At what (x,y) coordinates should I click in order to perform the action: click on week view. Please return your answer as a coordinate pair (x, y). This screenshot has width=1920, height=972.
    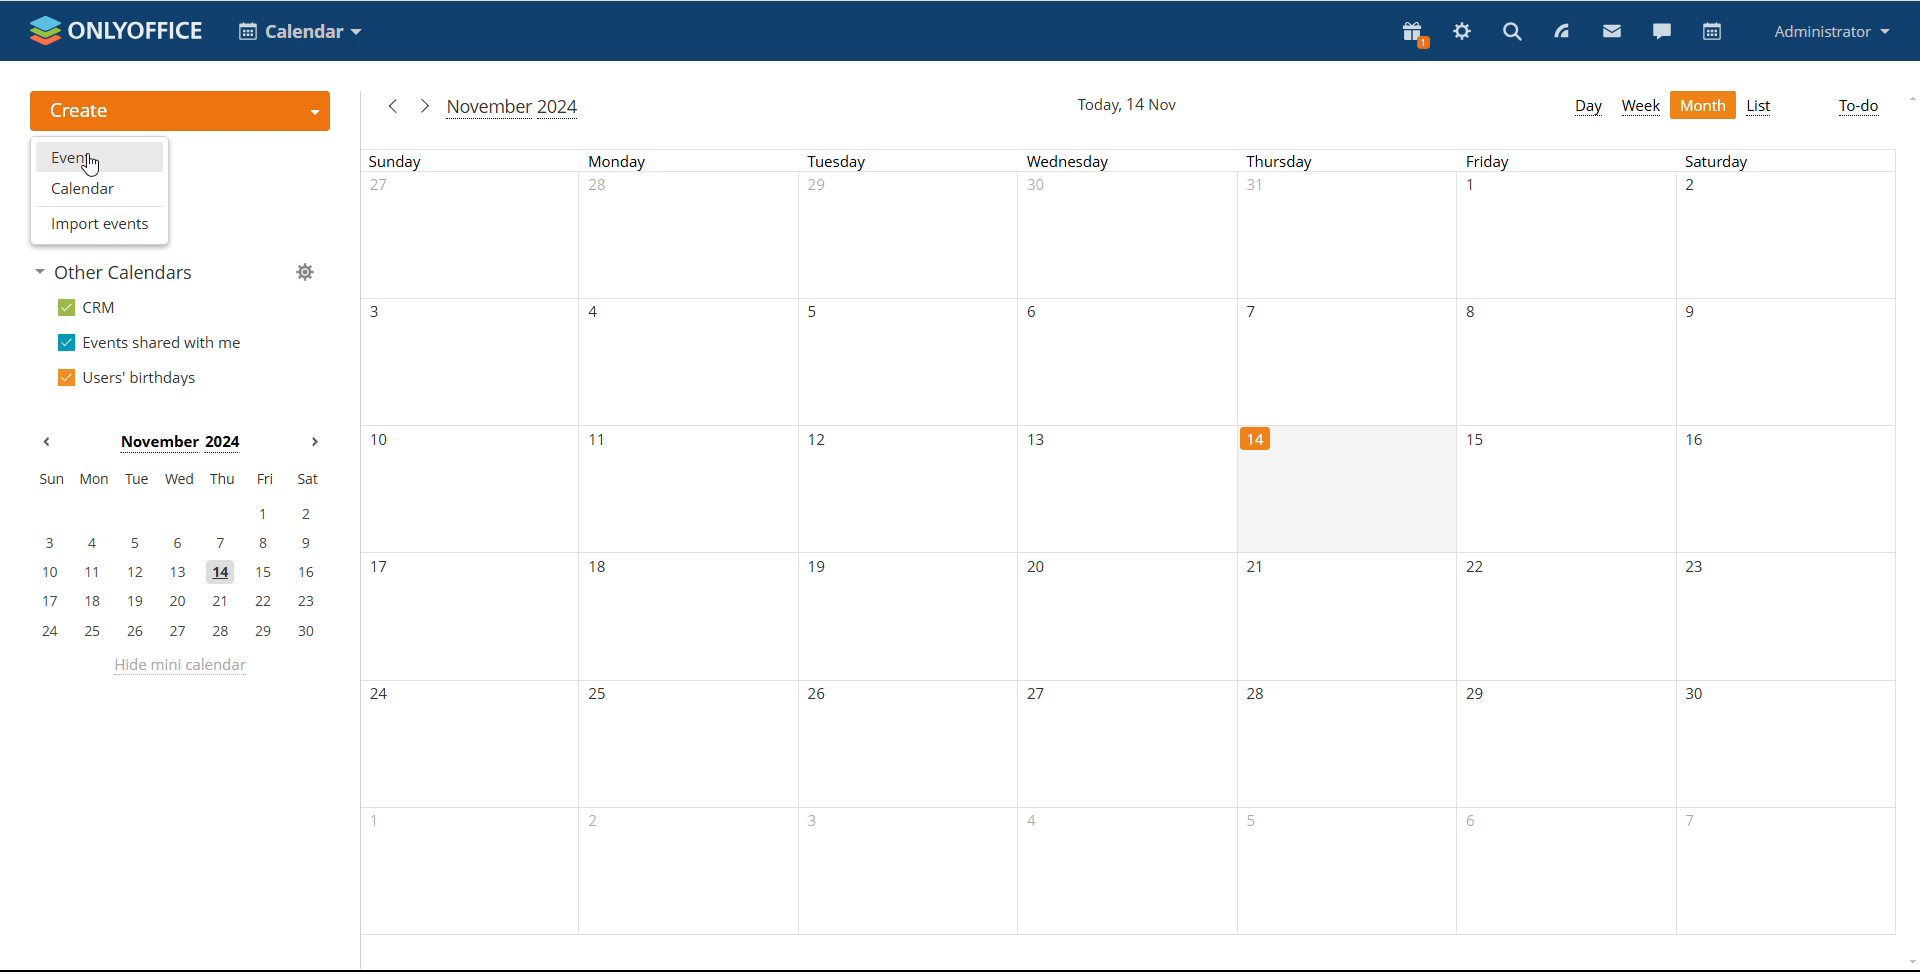
    Looking at the image, I should click on (1641, 106).